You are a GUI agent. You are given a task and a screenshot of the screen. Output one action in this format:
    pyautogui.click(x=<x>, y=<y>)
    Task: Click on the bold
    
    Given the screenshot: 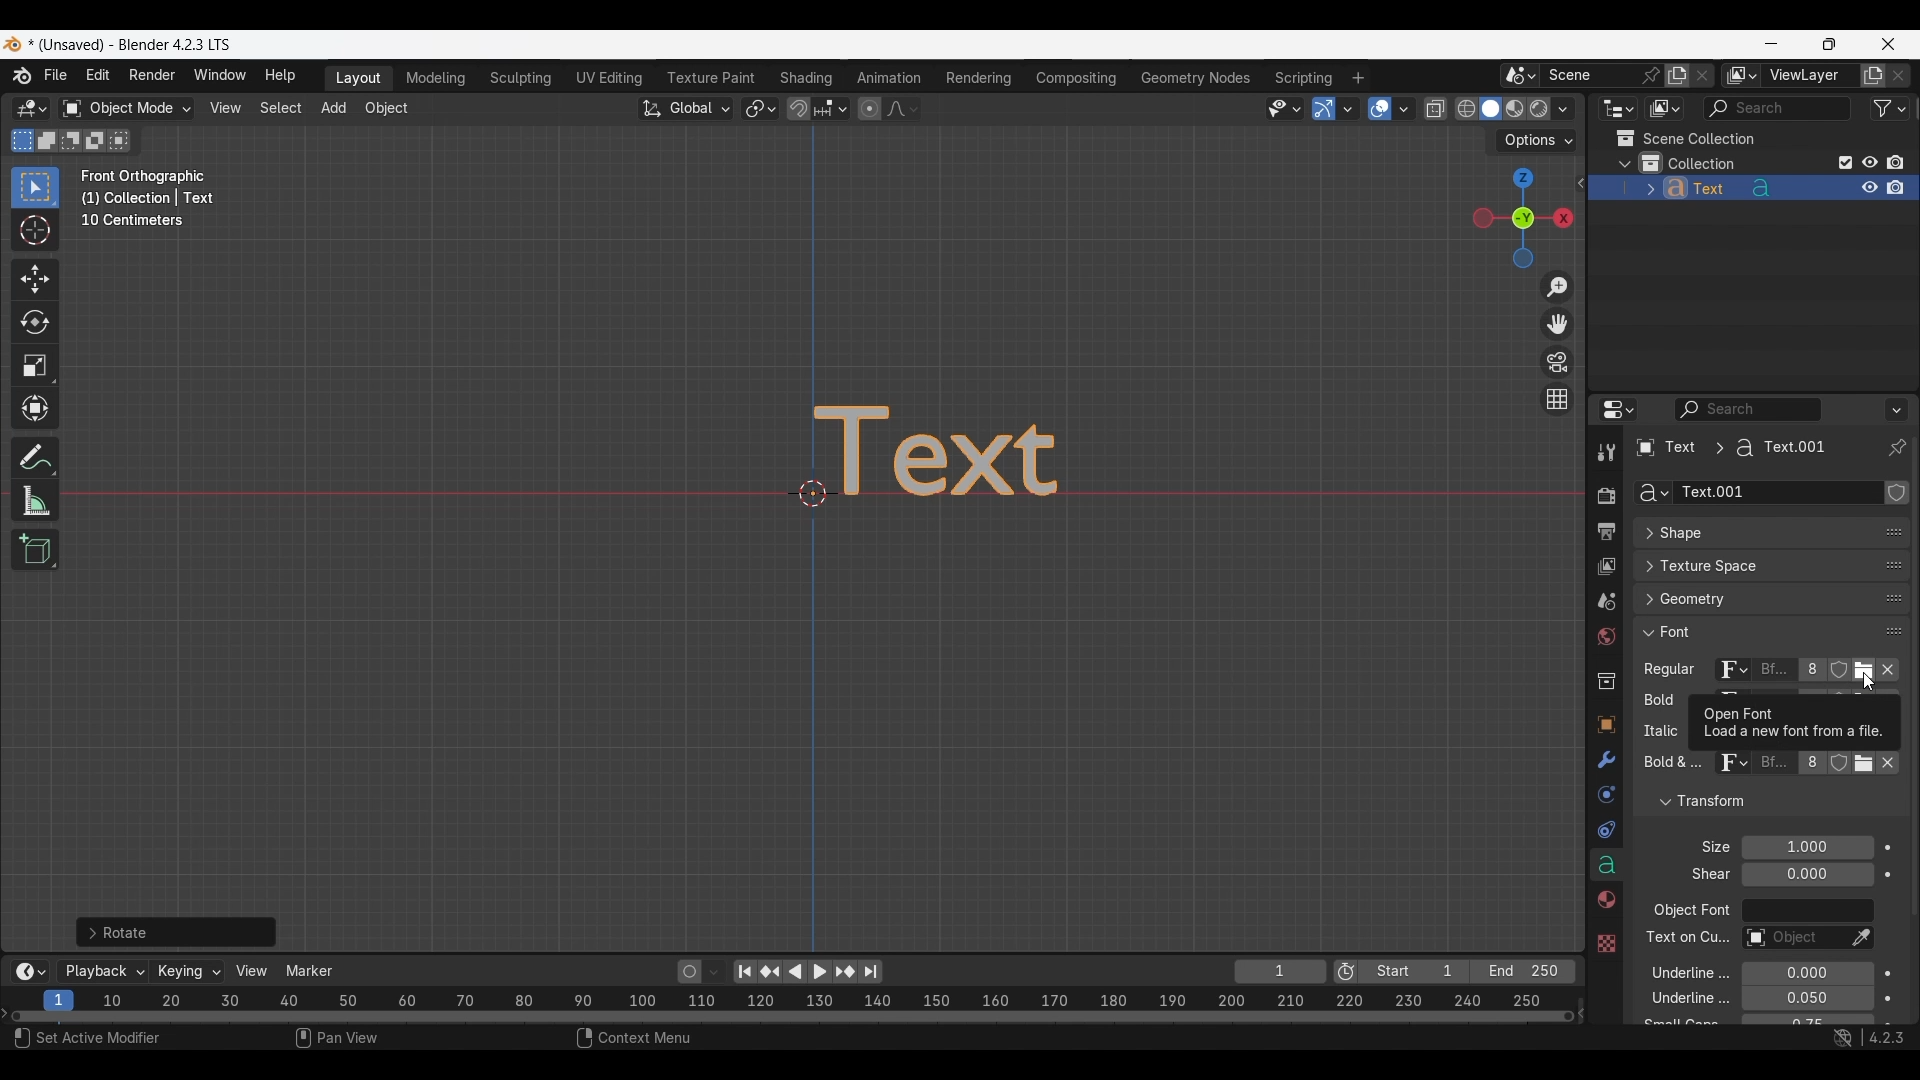 What is the action you would take?
    pyautogui.click(x=1655, y=704)
    